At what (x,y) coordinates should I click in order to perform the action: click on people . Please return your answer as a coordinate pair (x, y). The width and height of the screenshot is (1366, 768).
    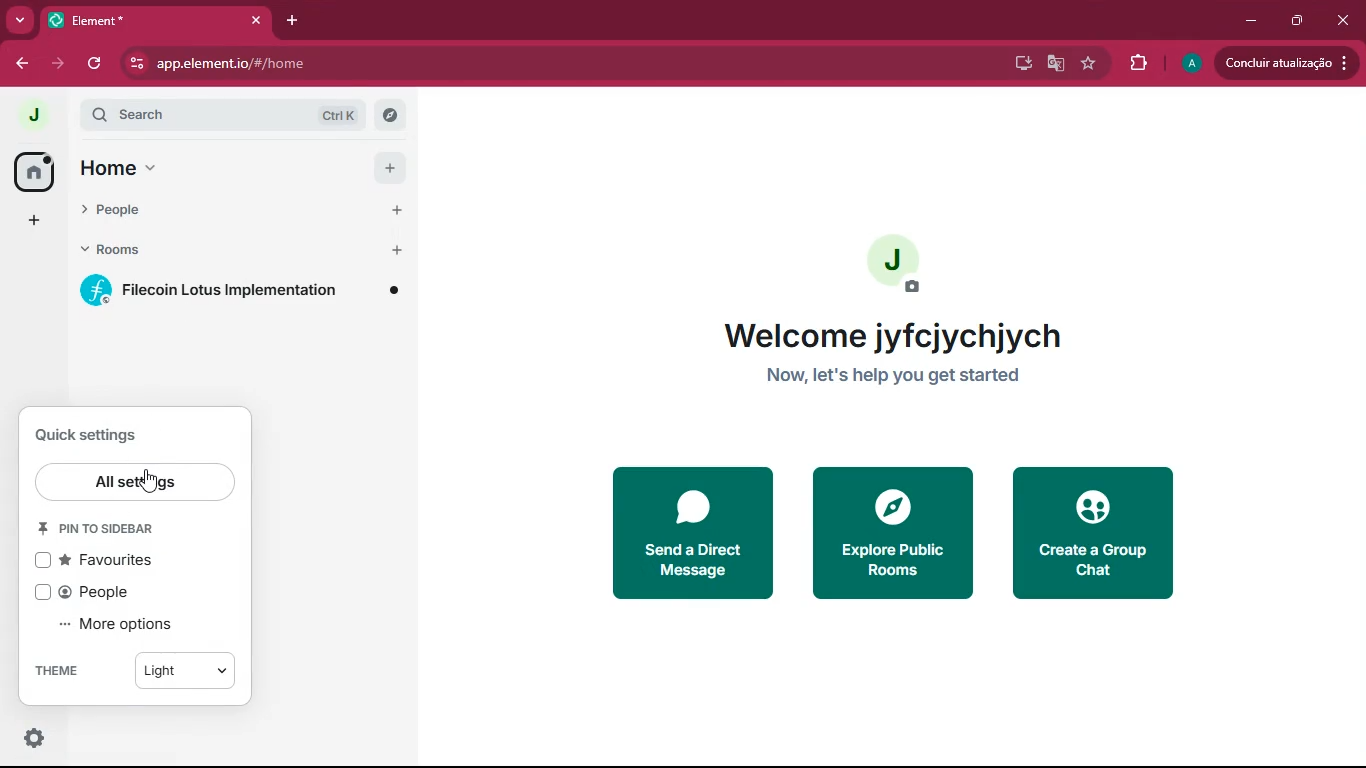
    Looking at the image, I should click on (108, 592).